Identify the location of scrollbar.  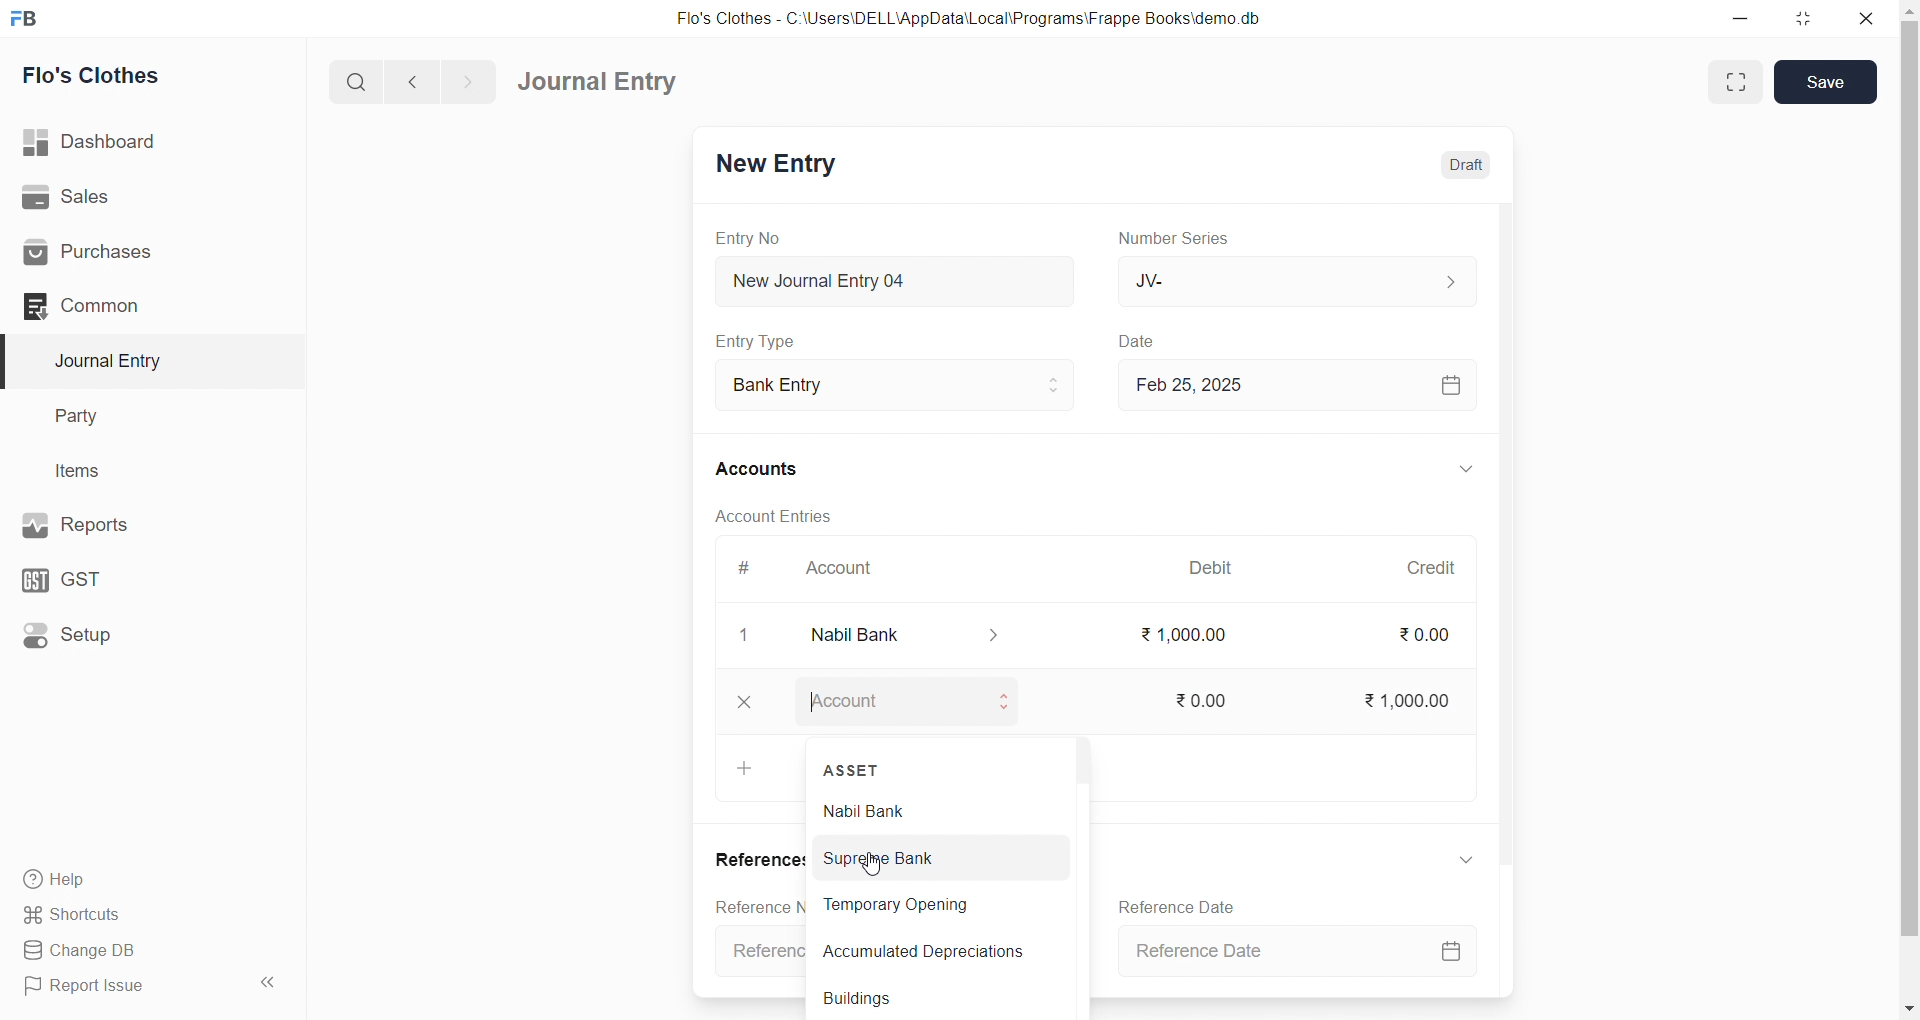
(1079, 838).